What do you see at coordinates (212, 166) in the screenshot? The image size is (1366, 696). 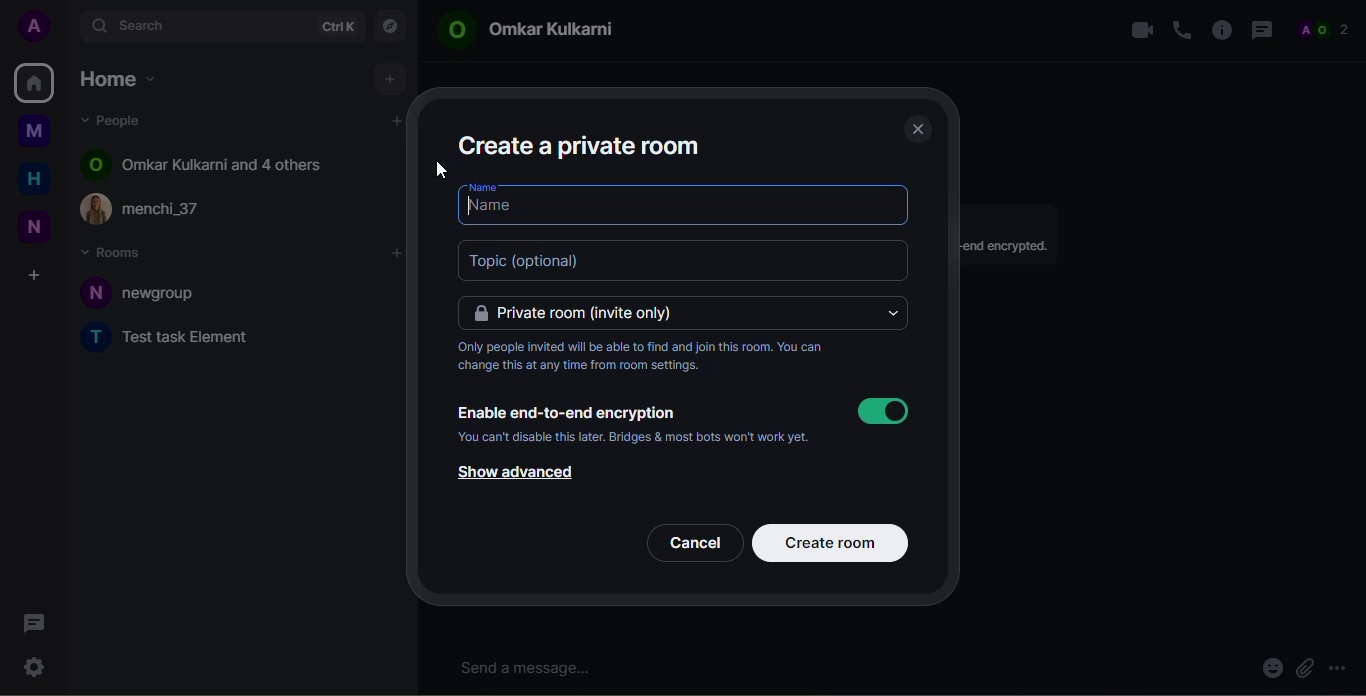 I see `© Omkar Kulkarni and 4 others` at bounding box center [212, 166].